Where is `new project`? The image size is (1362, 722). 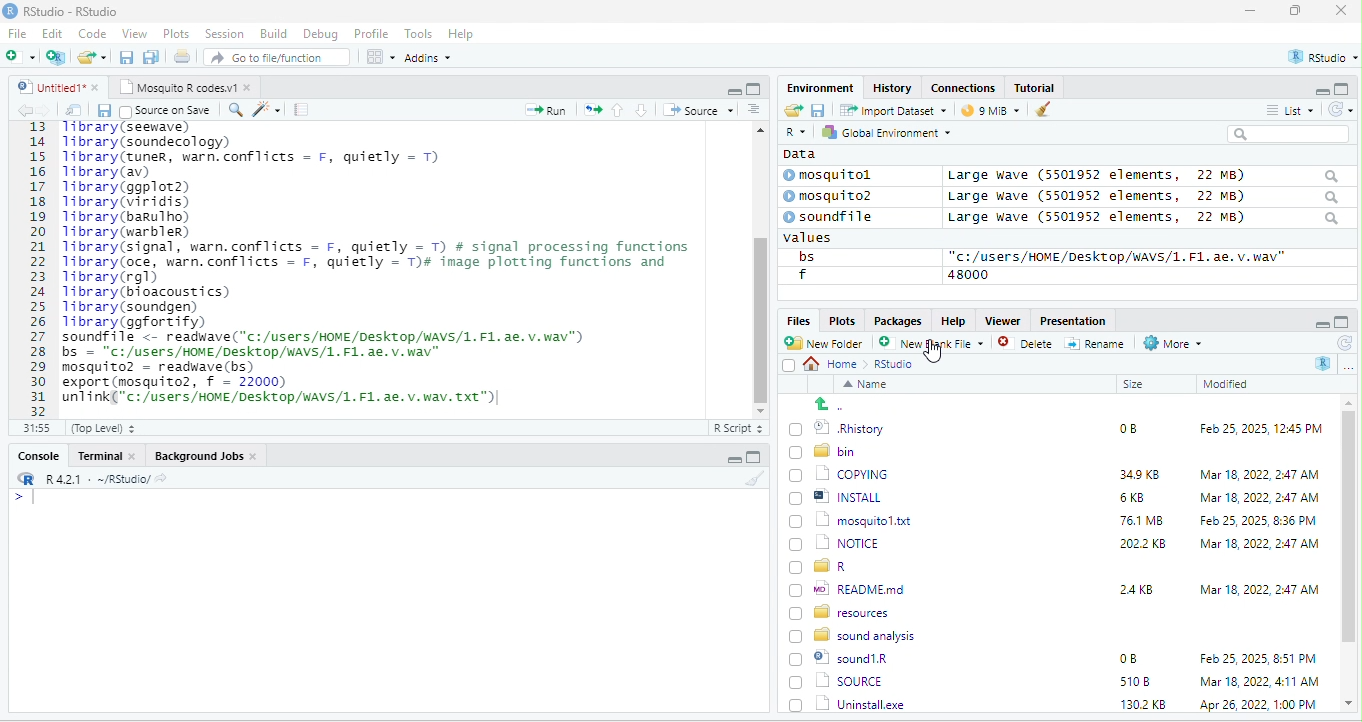
new project is located at coordinates (57, 57).